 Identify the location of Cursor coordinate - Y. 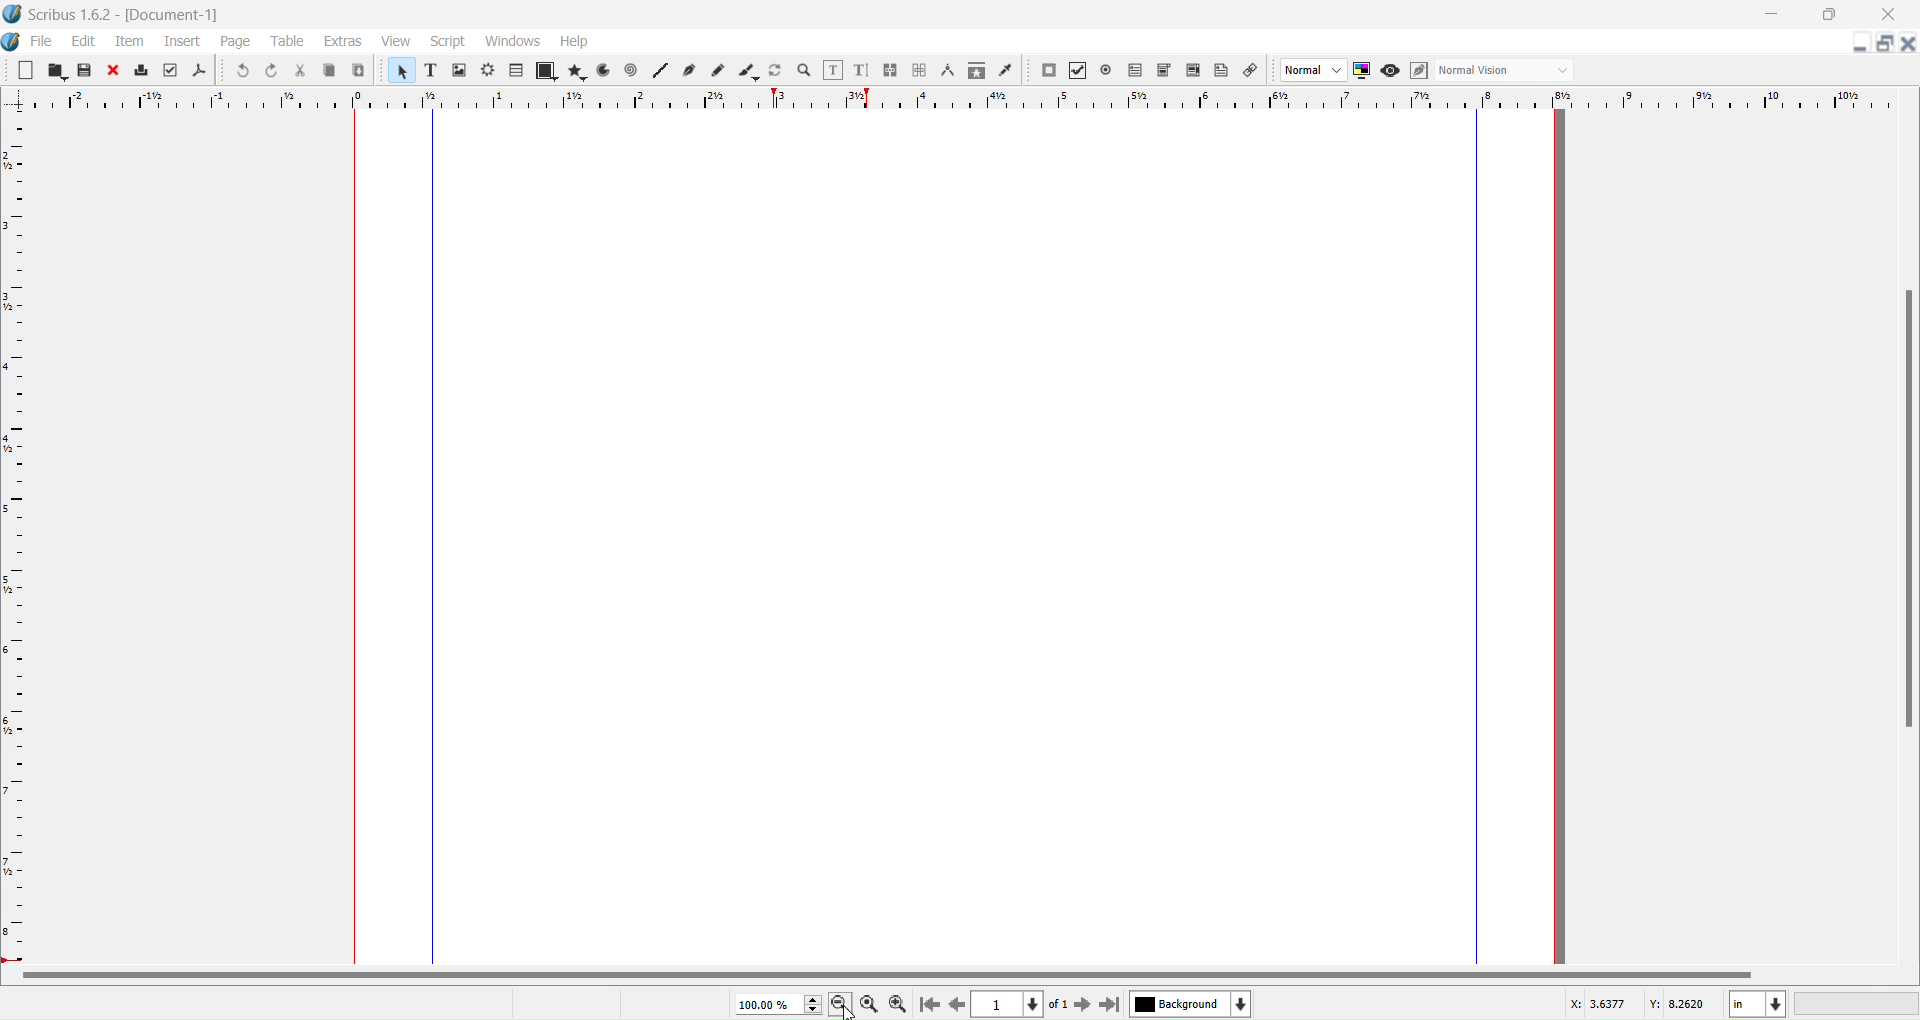
(1681, 1006).